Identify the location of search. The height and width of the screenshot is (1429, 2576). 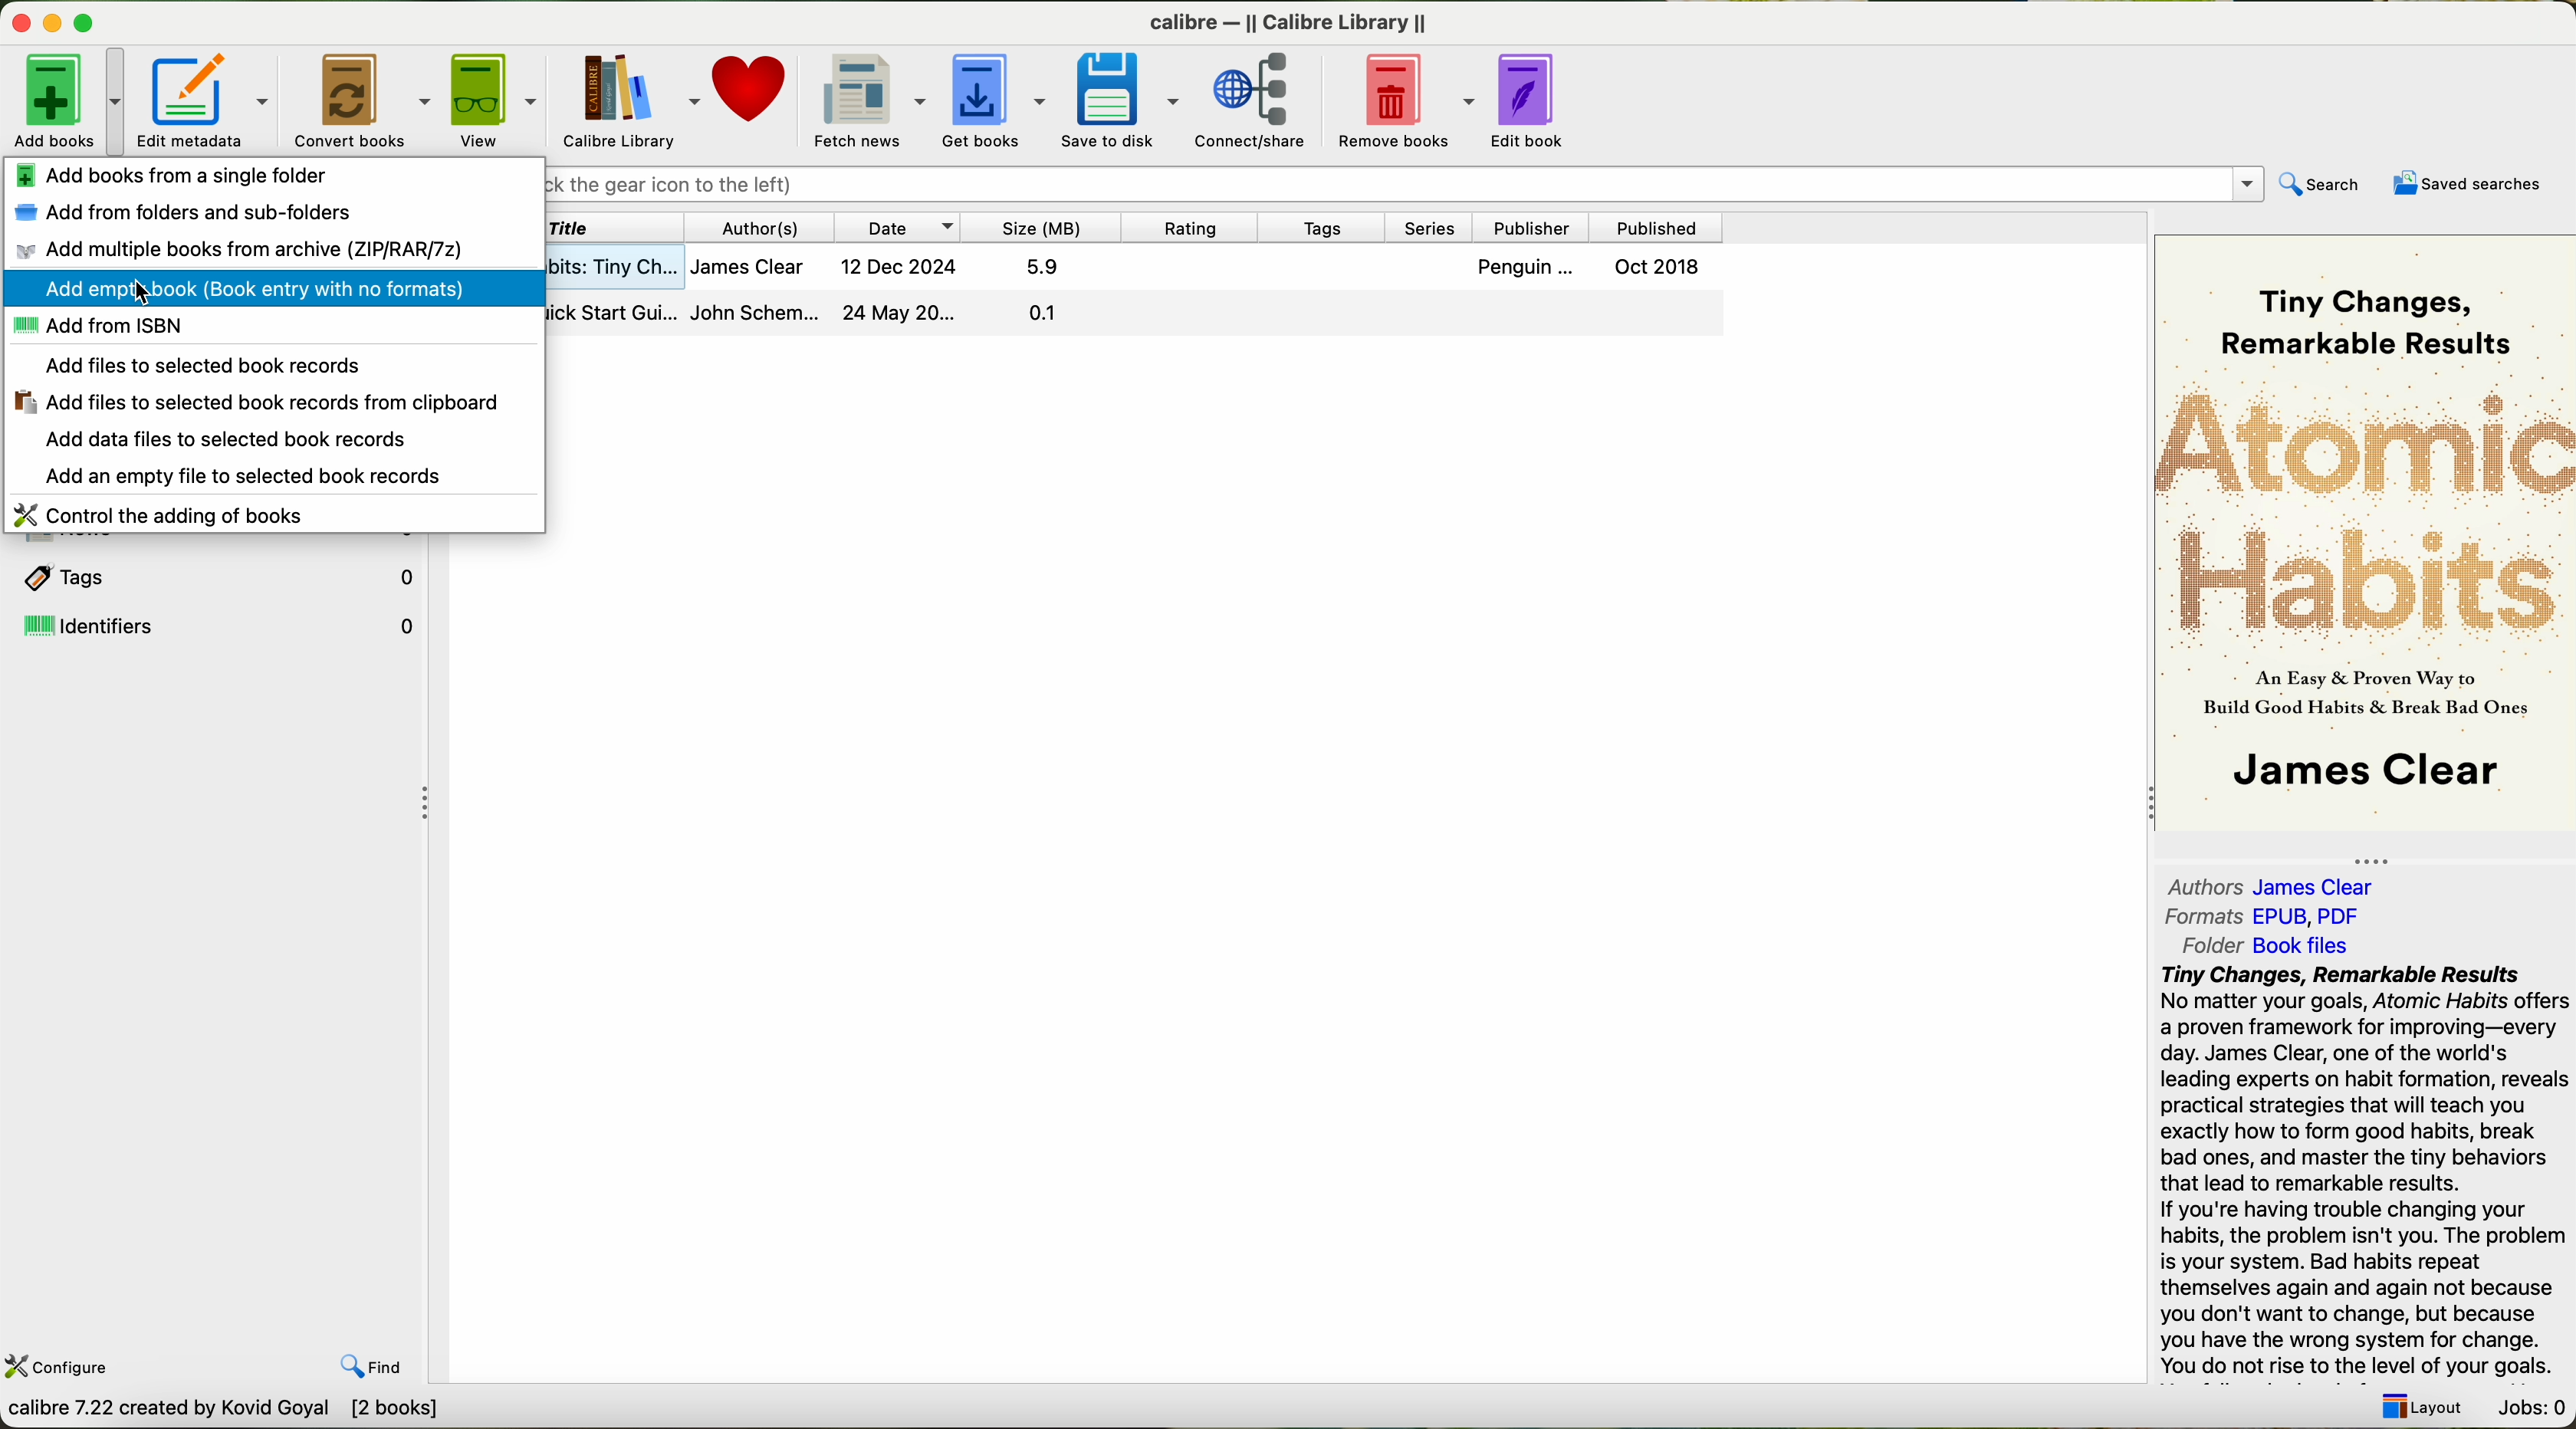
(2325, 182).